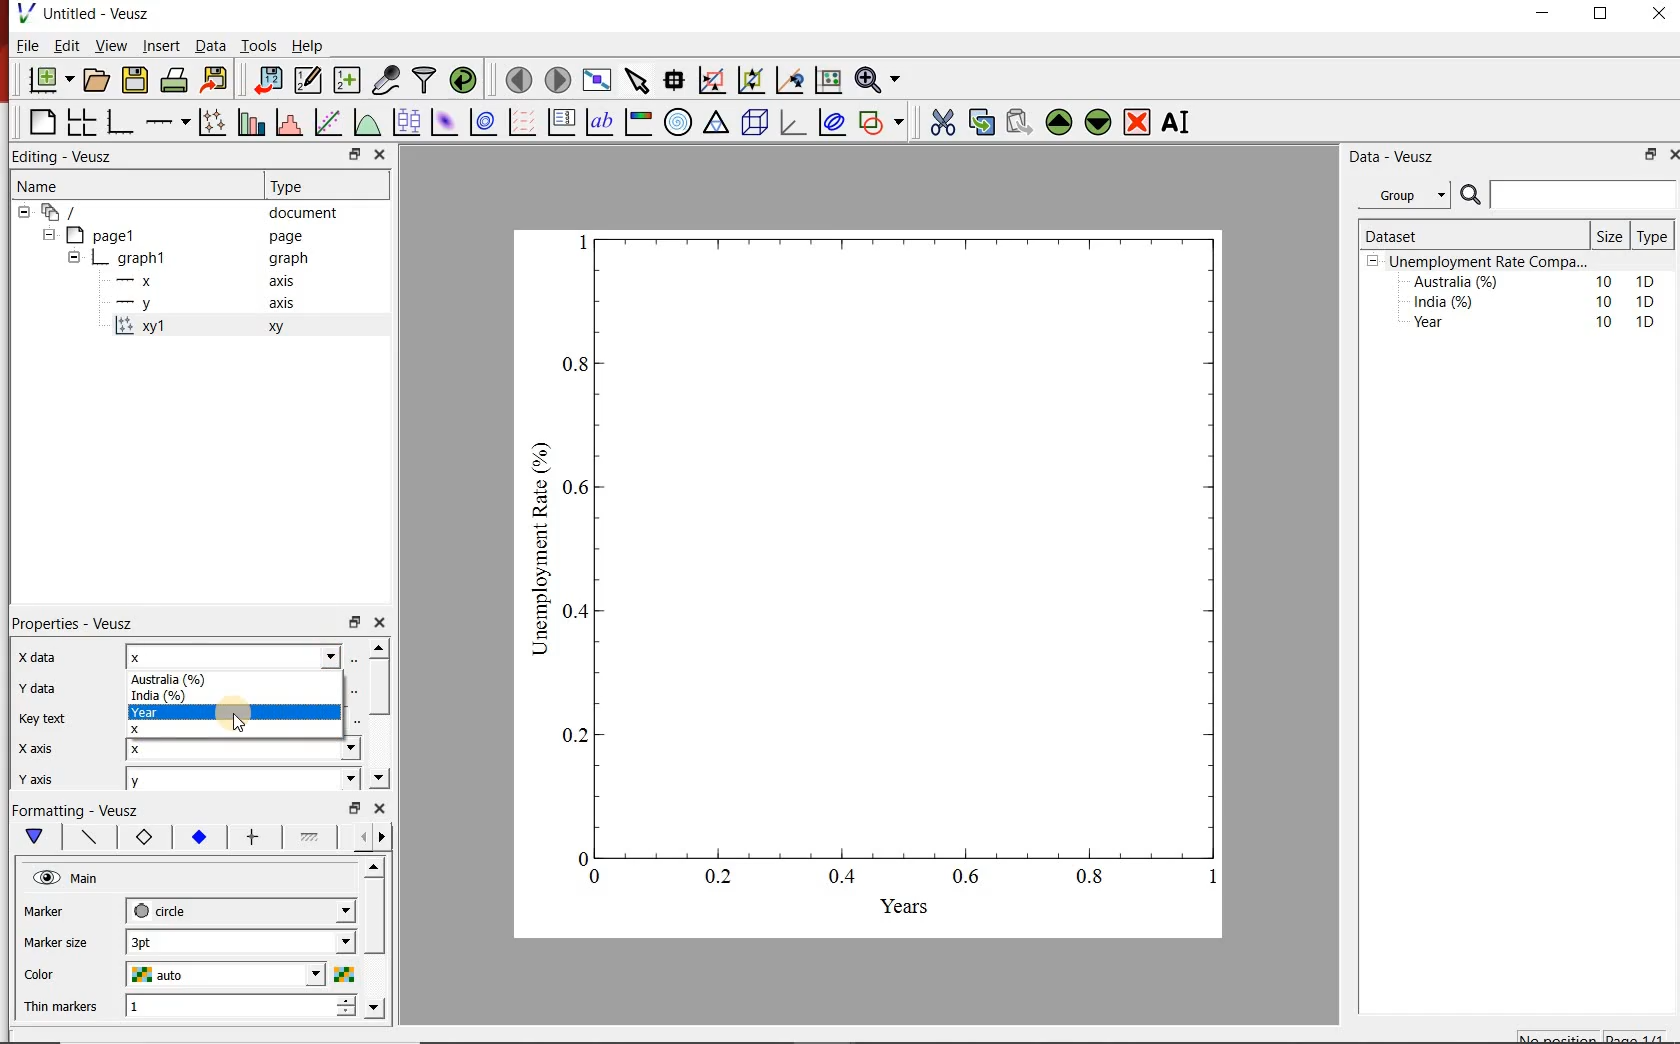 This screenshot has width=1680, height=1044. Describe the element at coordinates (217, 78) in the screenshot. I see `export document` at that location.